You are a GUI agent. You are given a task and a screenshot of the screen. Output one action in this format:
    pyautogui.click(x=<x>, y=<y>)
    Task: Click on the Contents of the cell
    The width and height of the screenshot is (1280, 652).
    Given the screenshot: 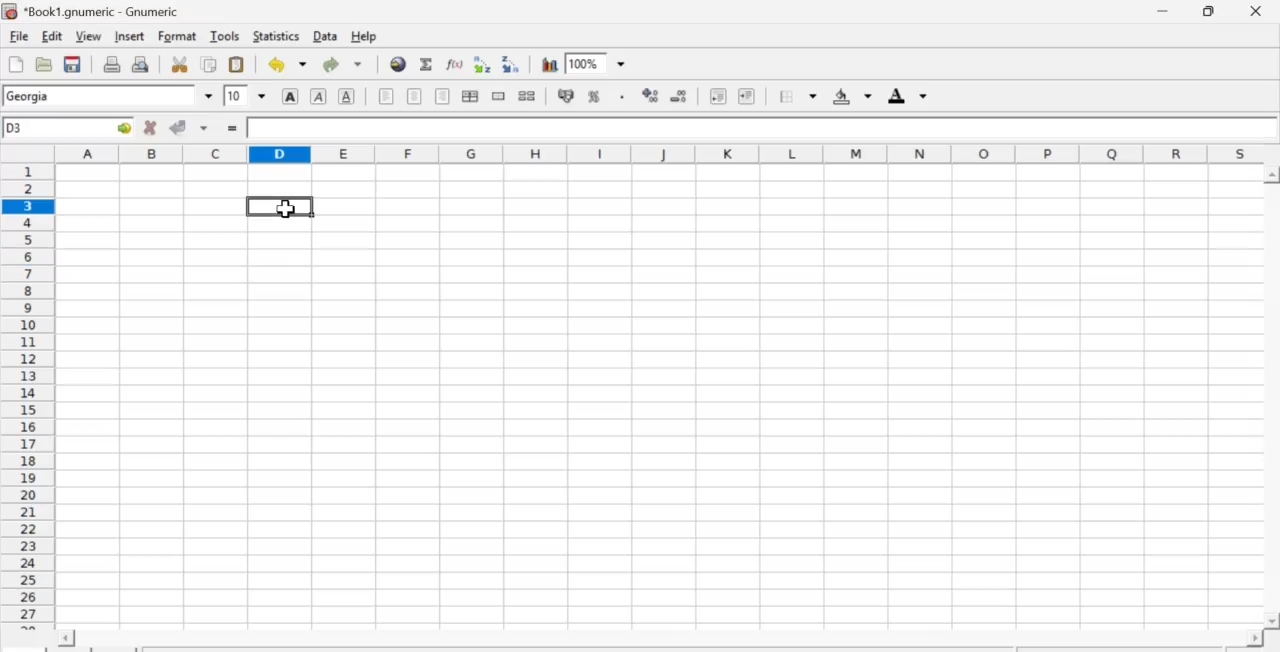 What is the action you would take?
    pyautogui.click(x=754, y=128)
    